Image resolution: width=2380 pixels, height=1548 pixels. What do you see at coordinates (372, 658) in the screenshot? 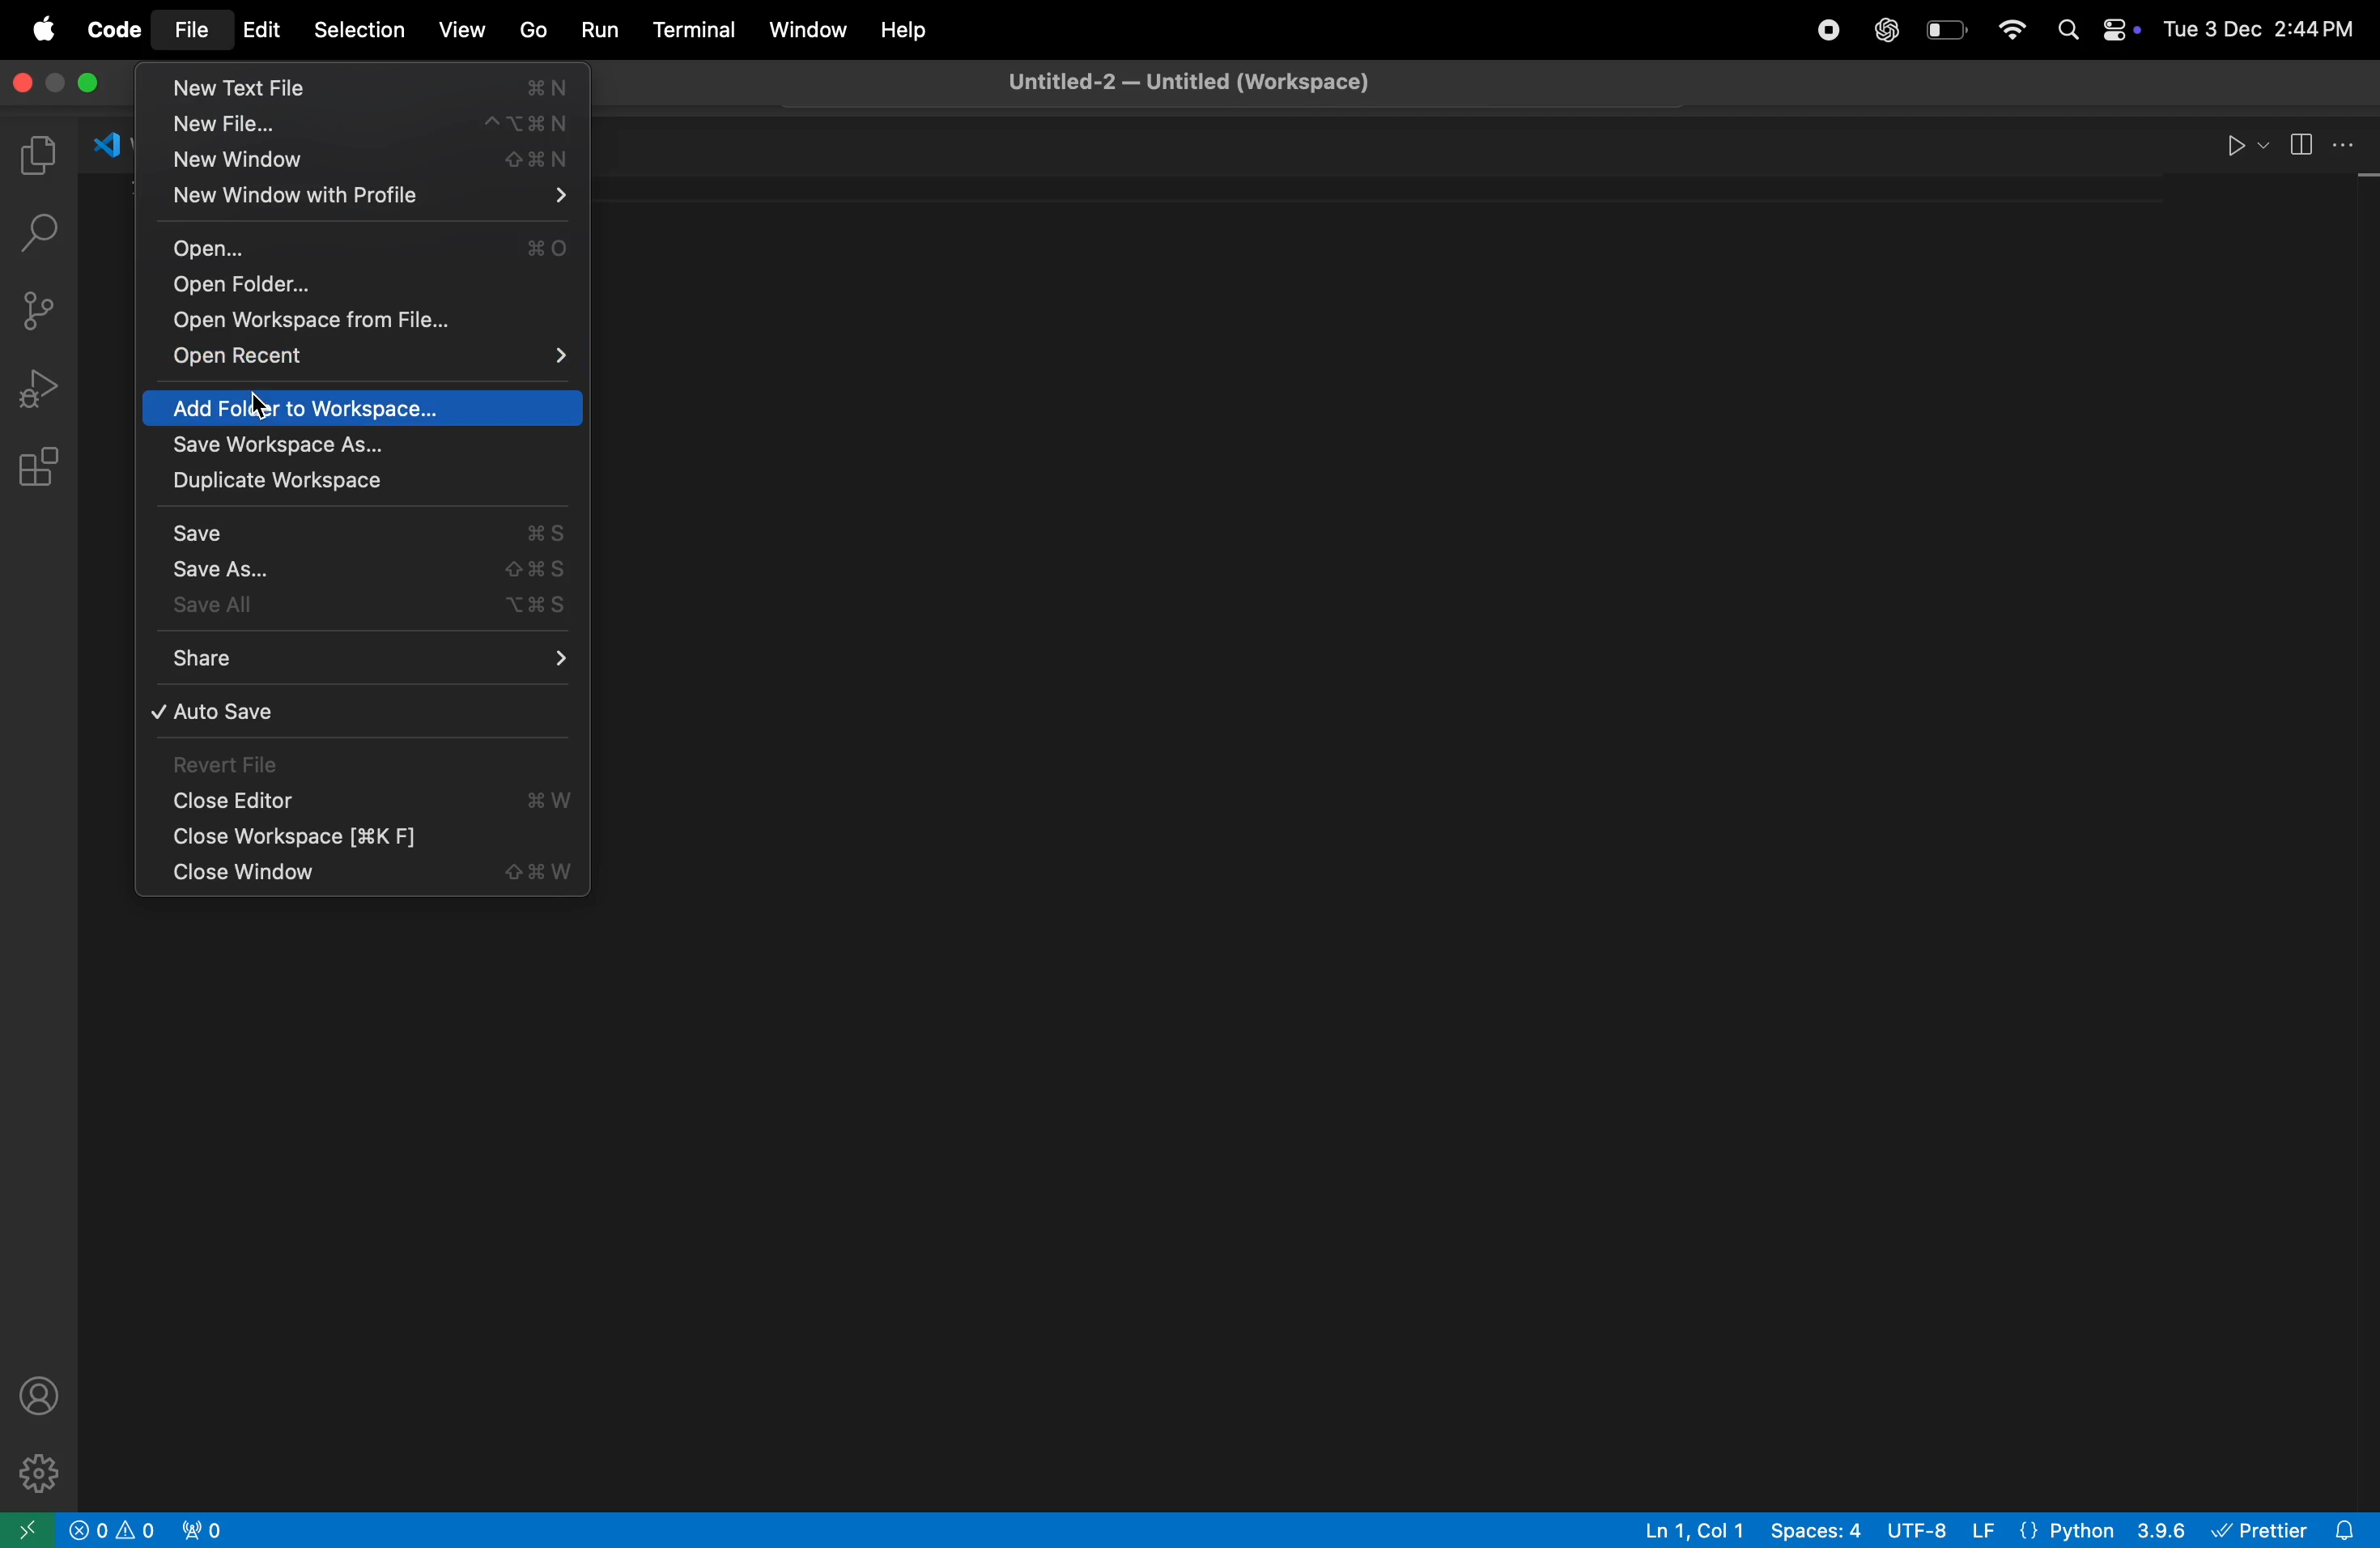
I see `share` at bounding box center [372, 658].